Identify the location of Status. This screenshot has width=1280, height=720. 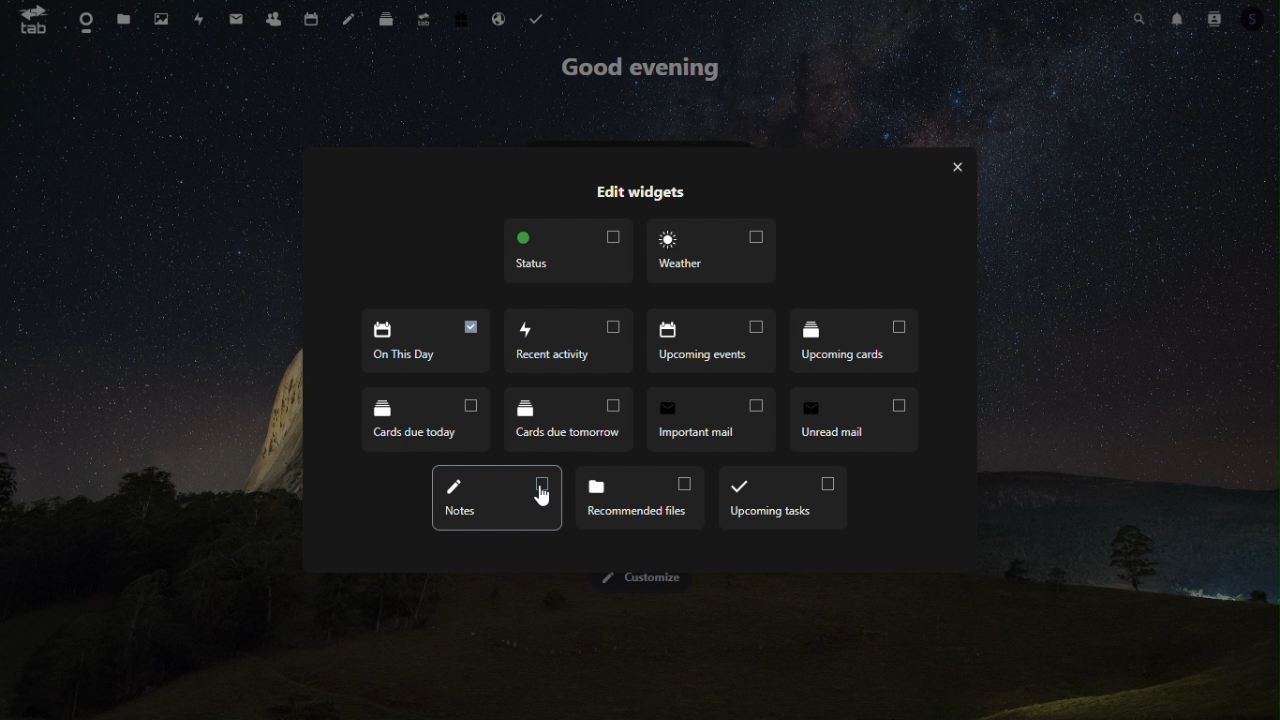
(571, 252).